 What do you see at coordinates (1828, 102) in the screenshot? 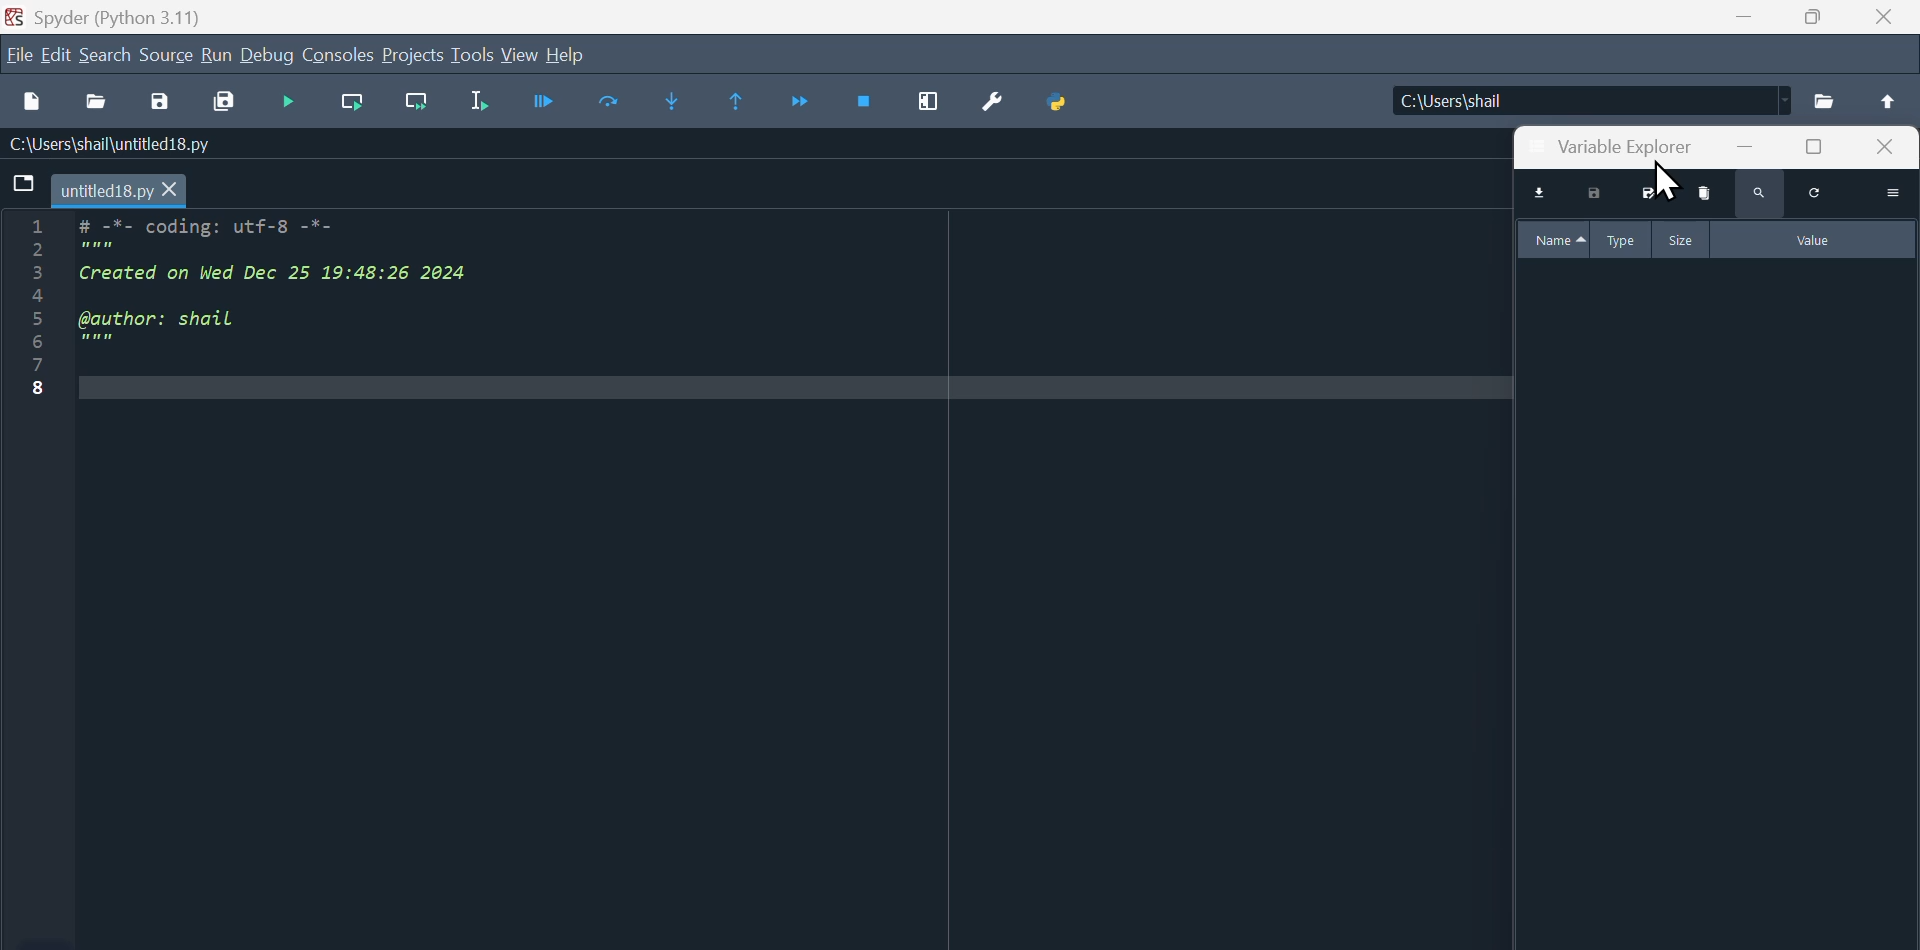
I see `open folder` at bounding box center [1828, 102].